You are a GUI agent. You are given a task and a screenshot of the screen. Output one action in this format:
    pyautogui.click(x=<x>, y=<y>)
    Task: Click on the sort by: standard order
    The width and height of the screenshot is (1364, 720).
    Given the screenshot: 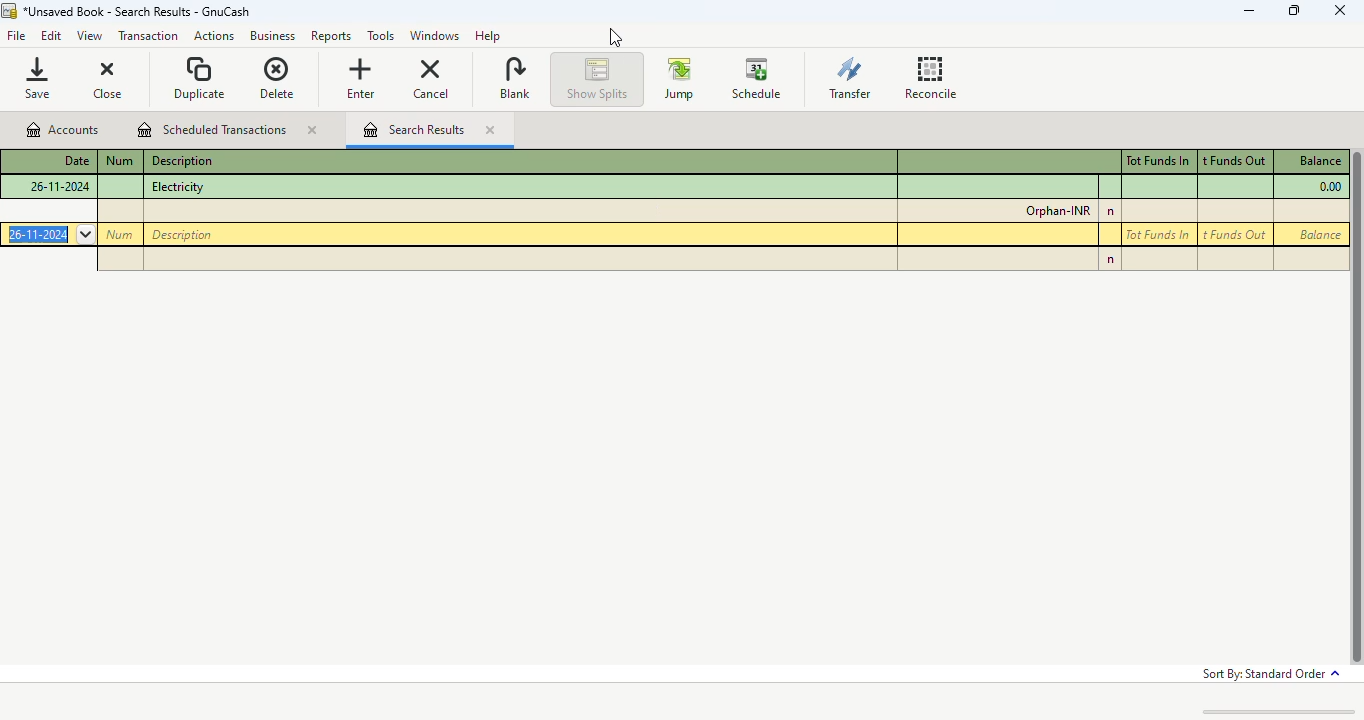 What is the action you would take?
    pyautogui.click(x=1271, y=674)
    